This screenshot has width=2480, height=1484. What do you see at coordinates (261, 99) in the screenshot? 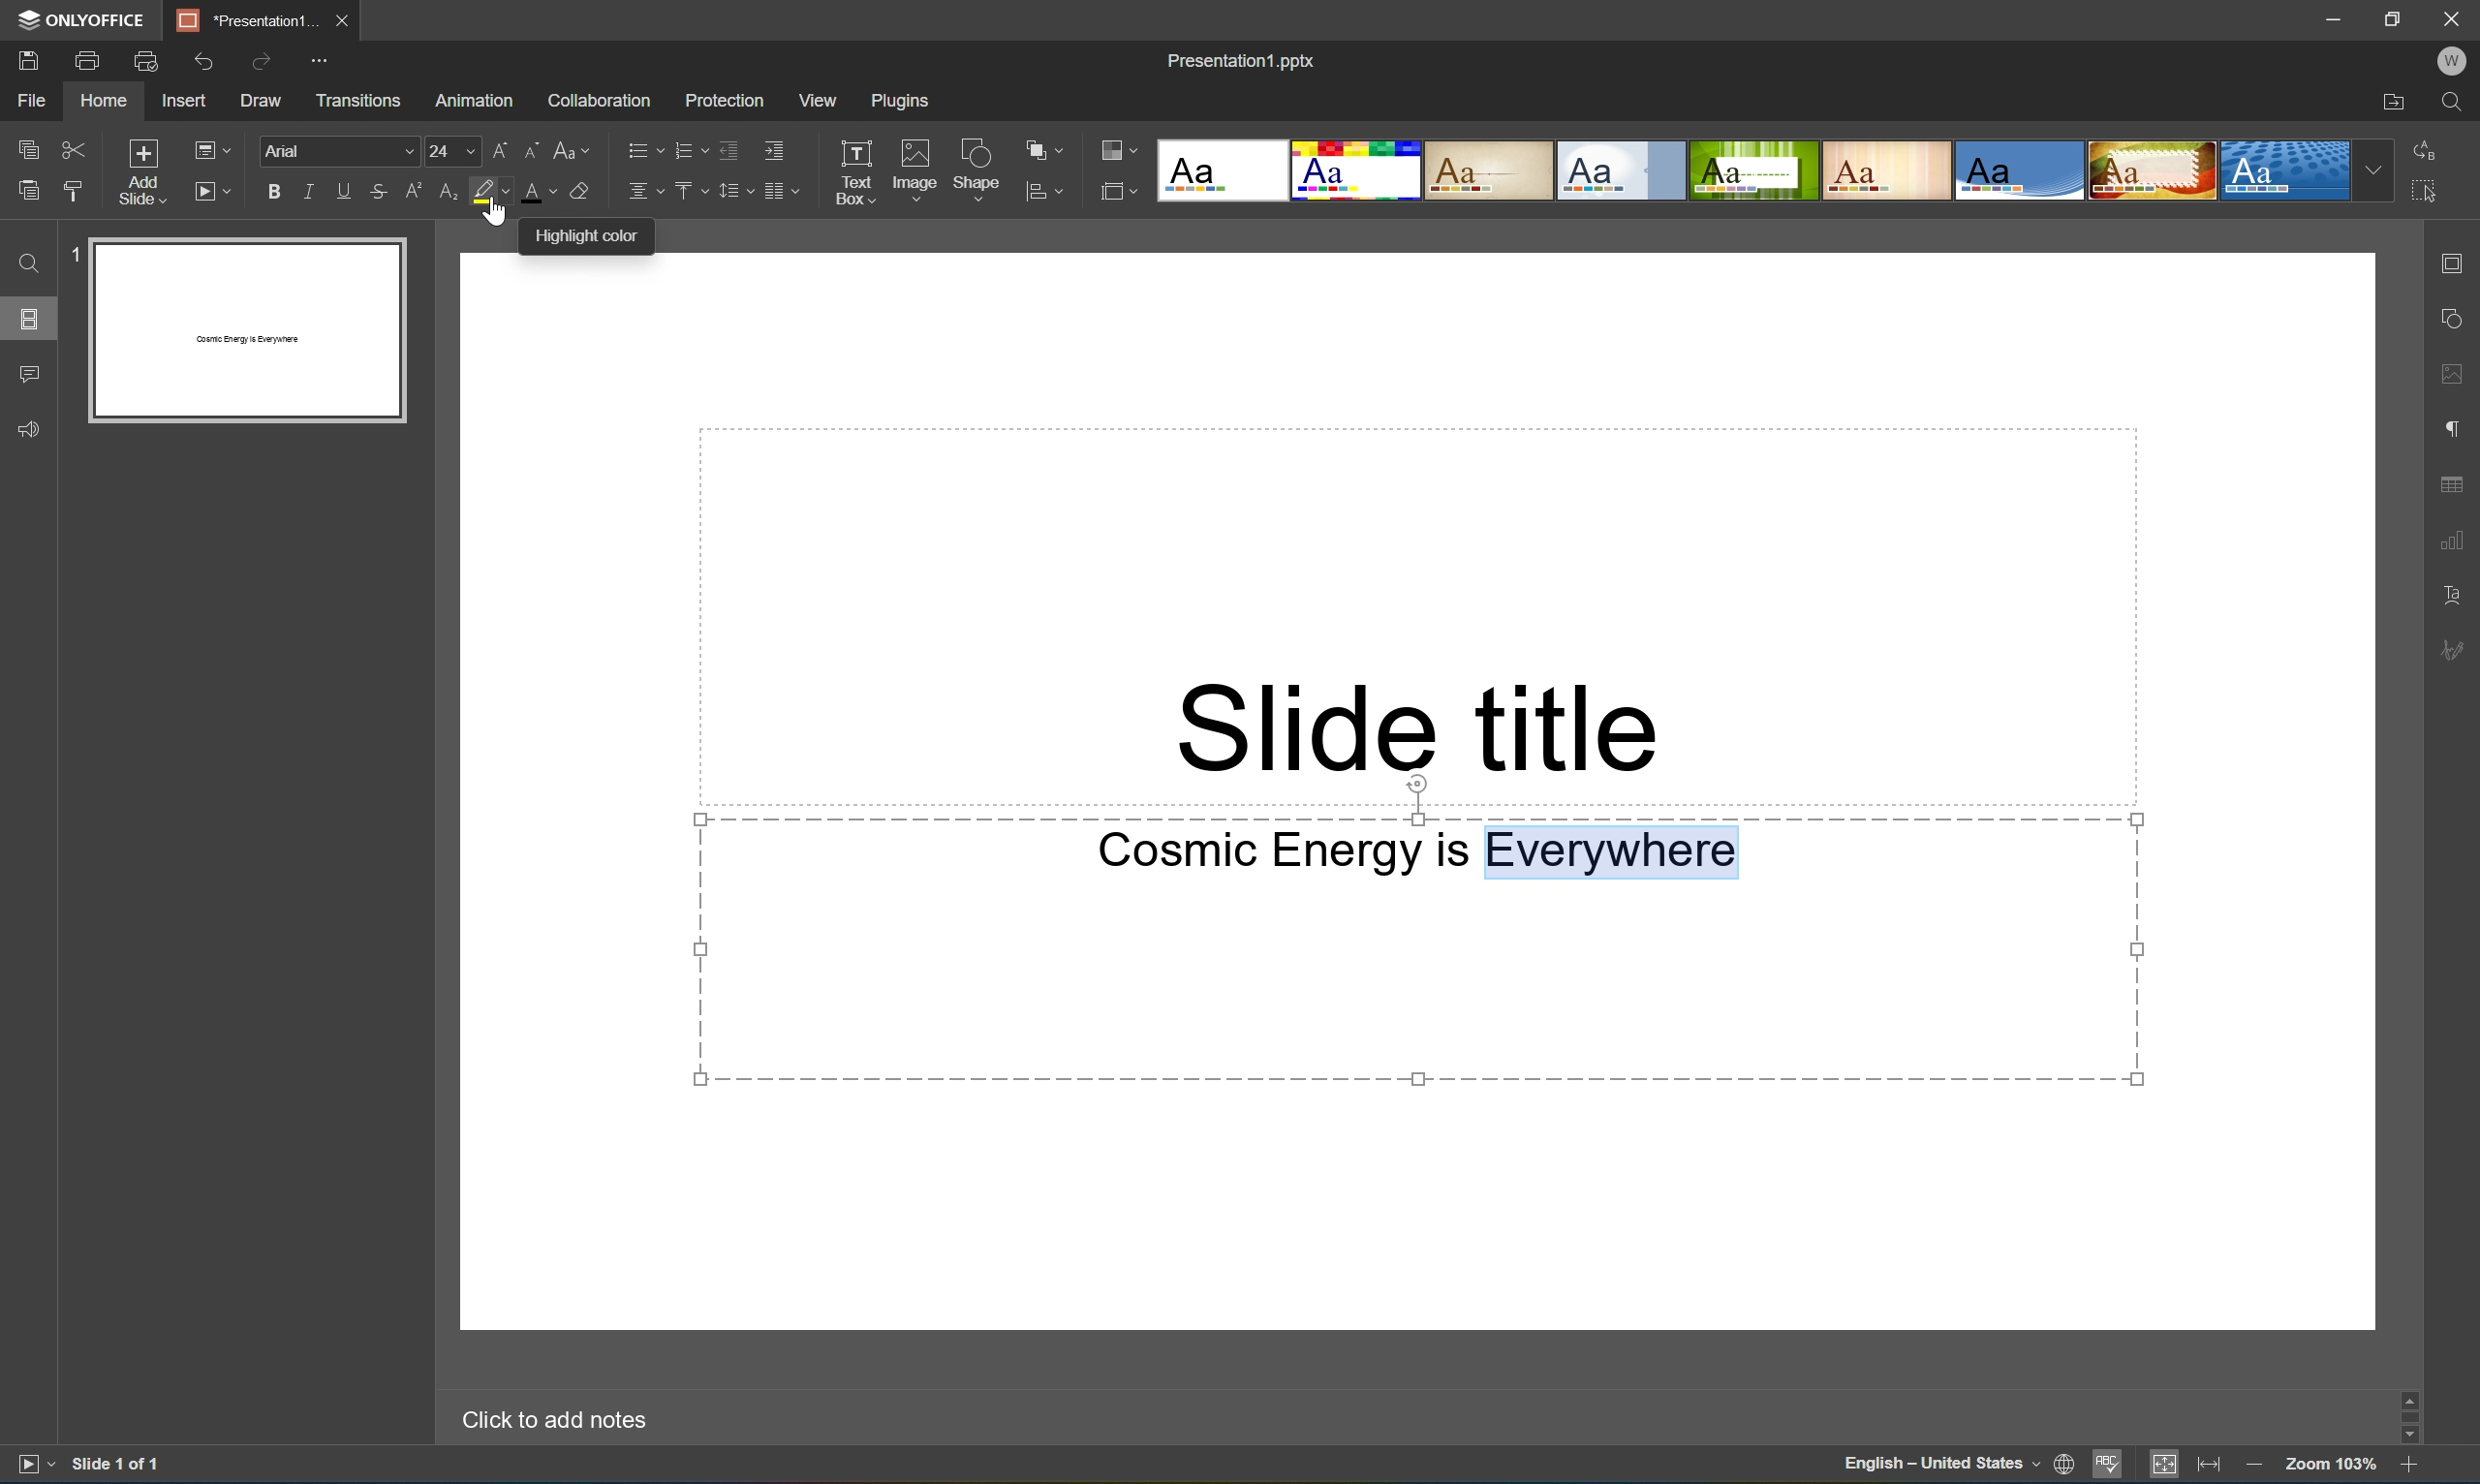
I see `Draw` at bounding box center [261, 99].